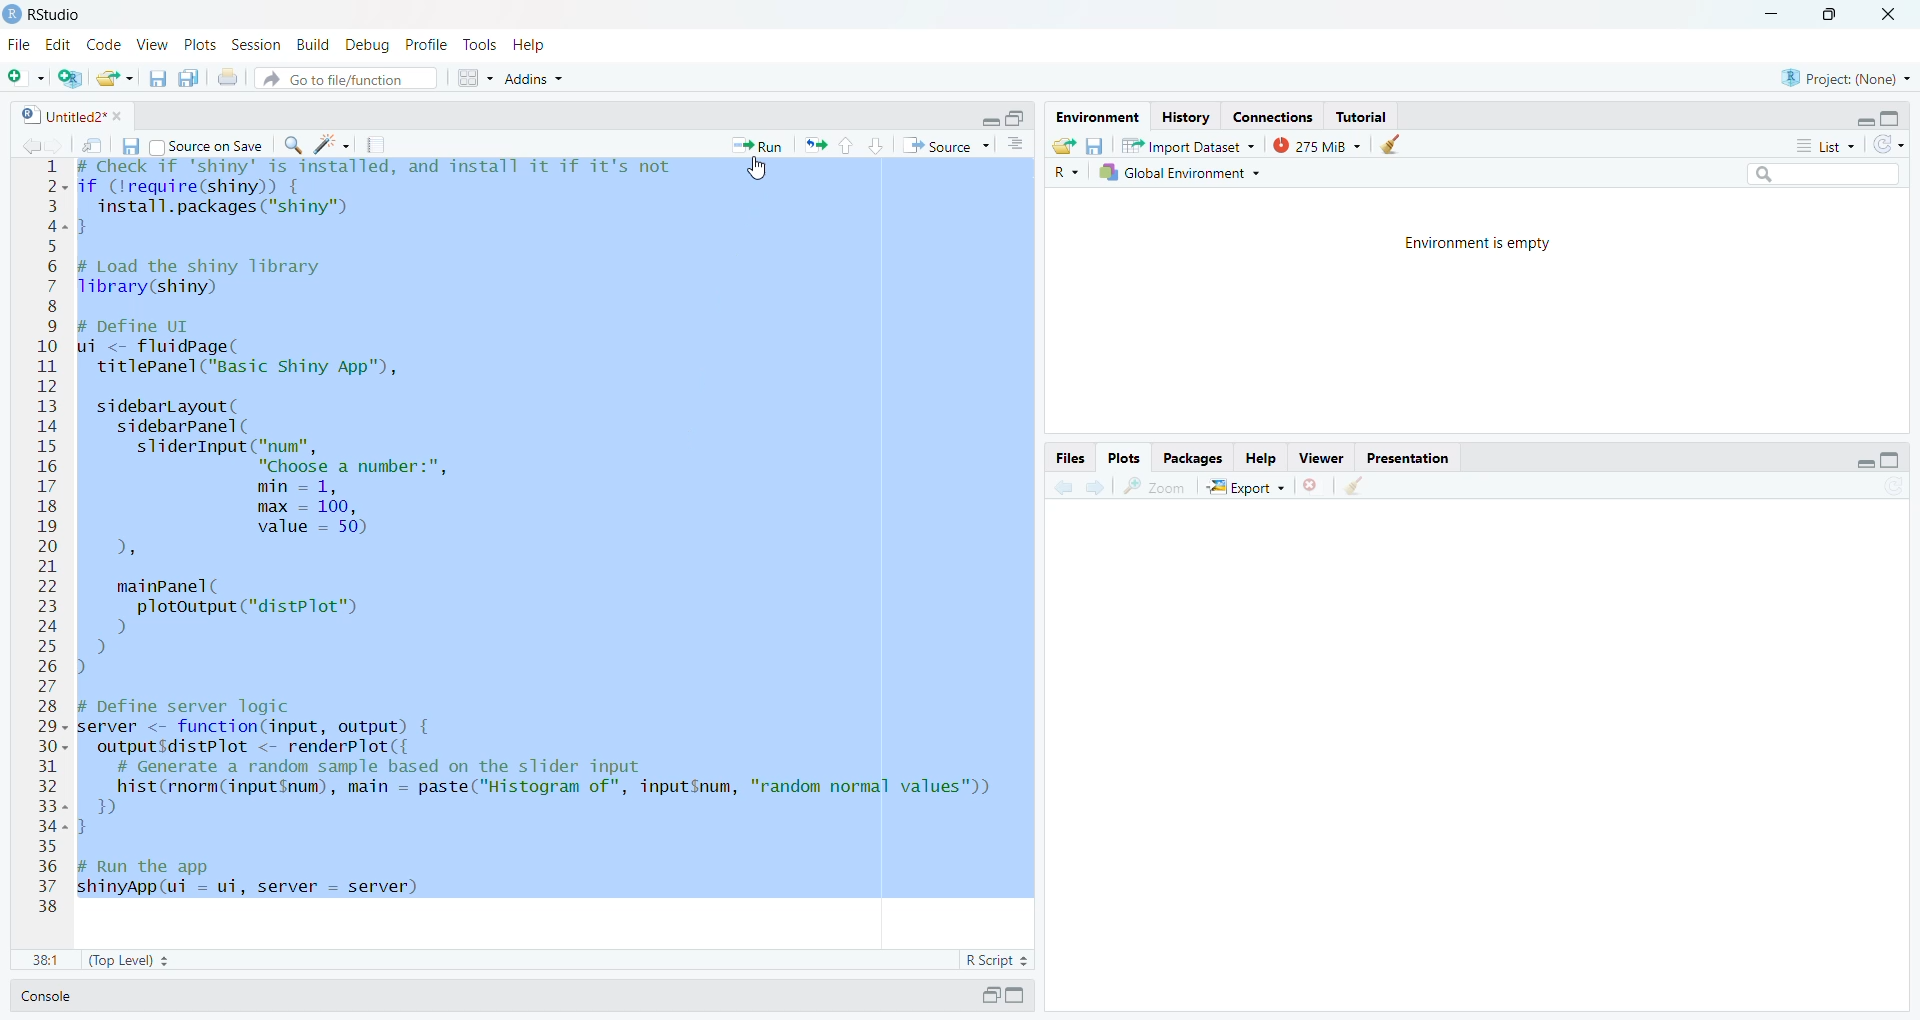  What do you see at coordinates (348, 78) in the screenshot?
I see `file search` at bounding box center [348, 78].